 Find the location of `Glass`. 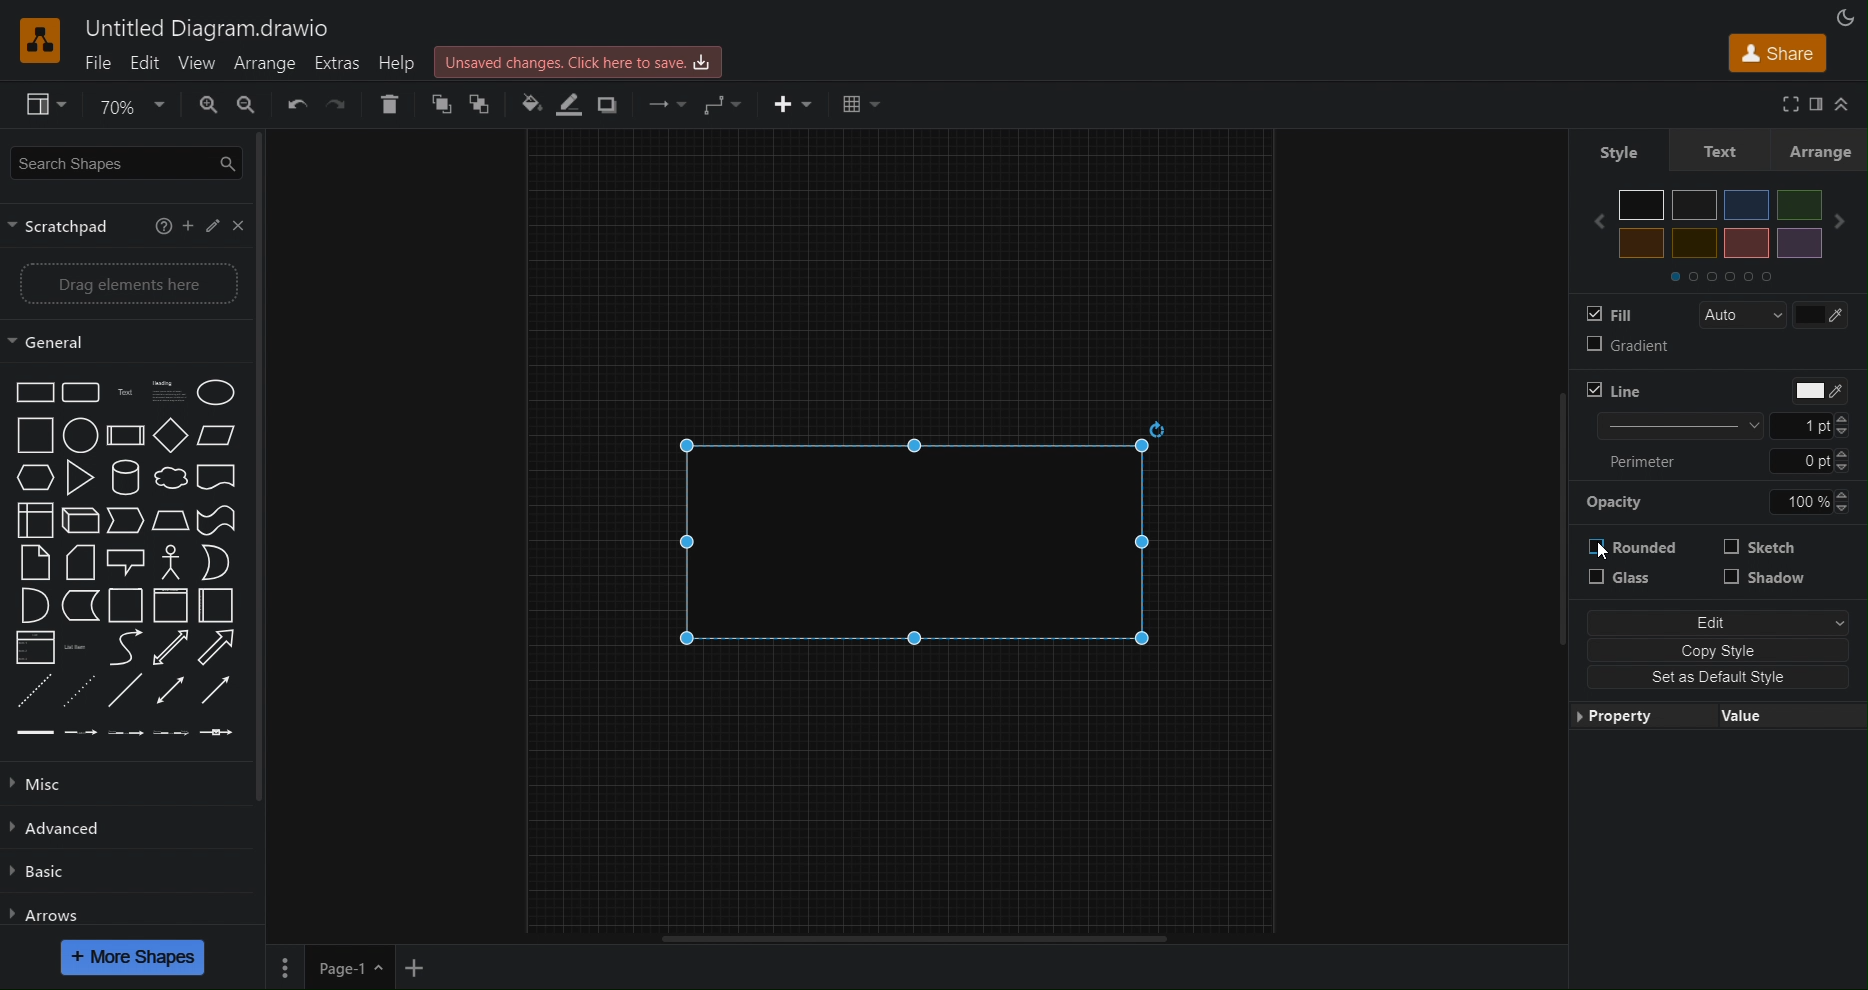

Glass is located at coordinates (1634, 581).